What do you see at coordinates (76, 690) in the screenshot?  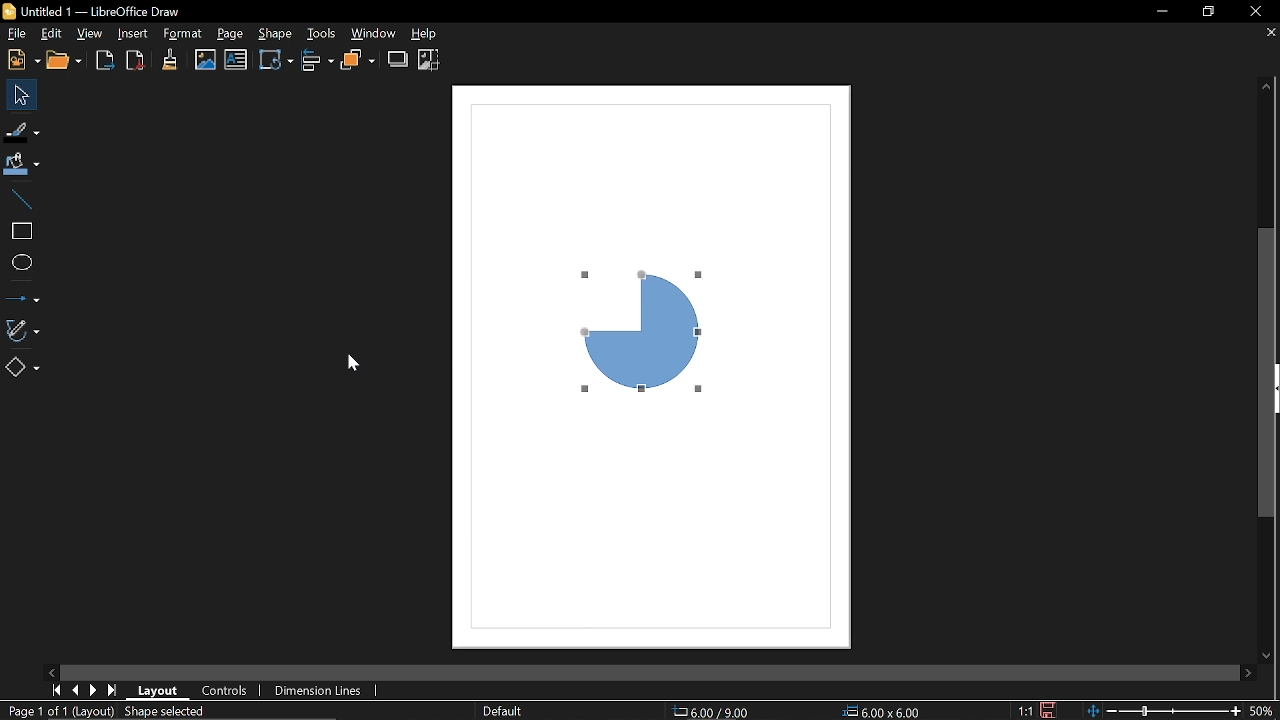 I see `Previous page` at bounding box center [76, 690].